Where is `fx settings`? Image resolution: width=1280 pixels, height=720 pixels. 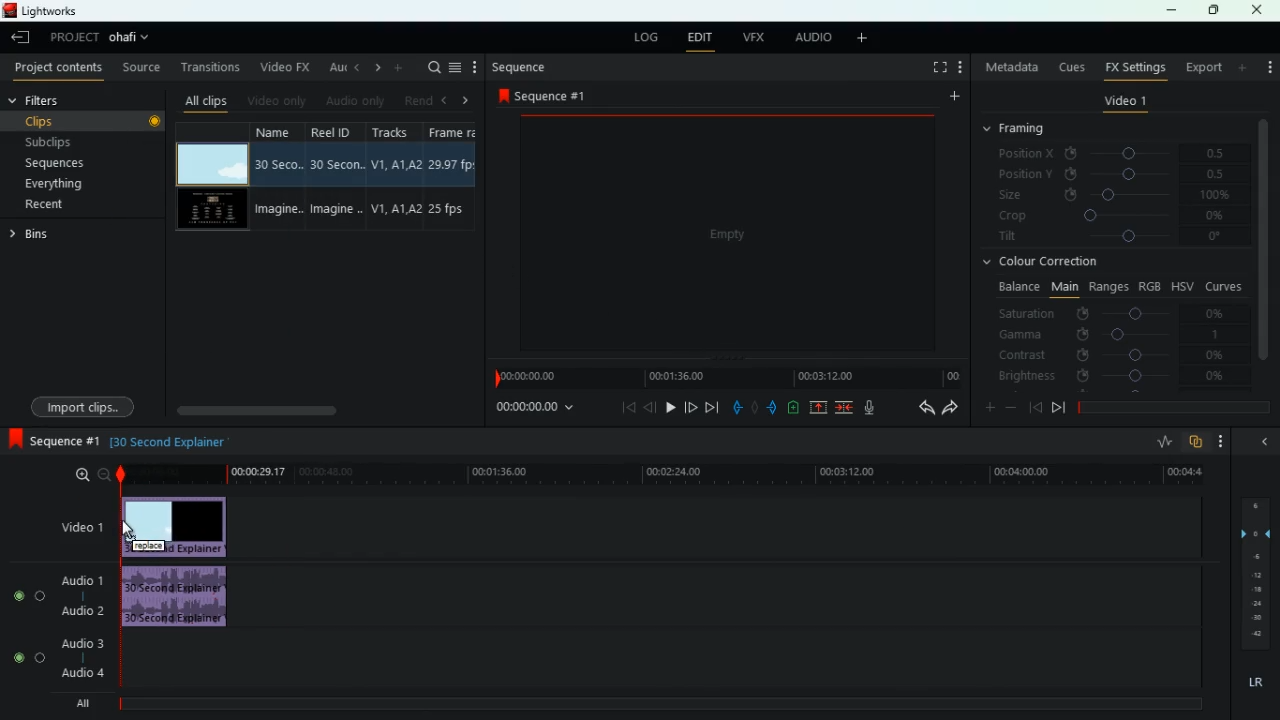
fx settings is located at coordinates (1134, 66).